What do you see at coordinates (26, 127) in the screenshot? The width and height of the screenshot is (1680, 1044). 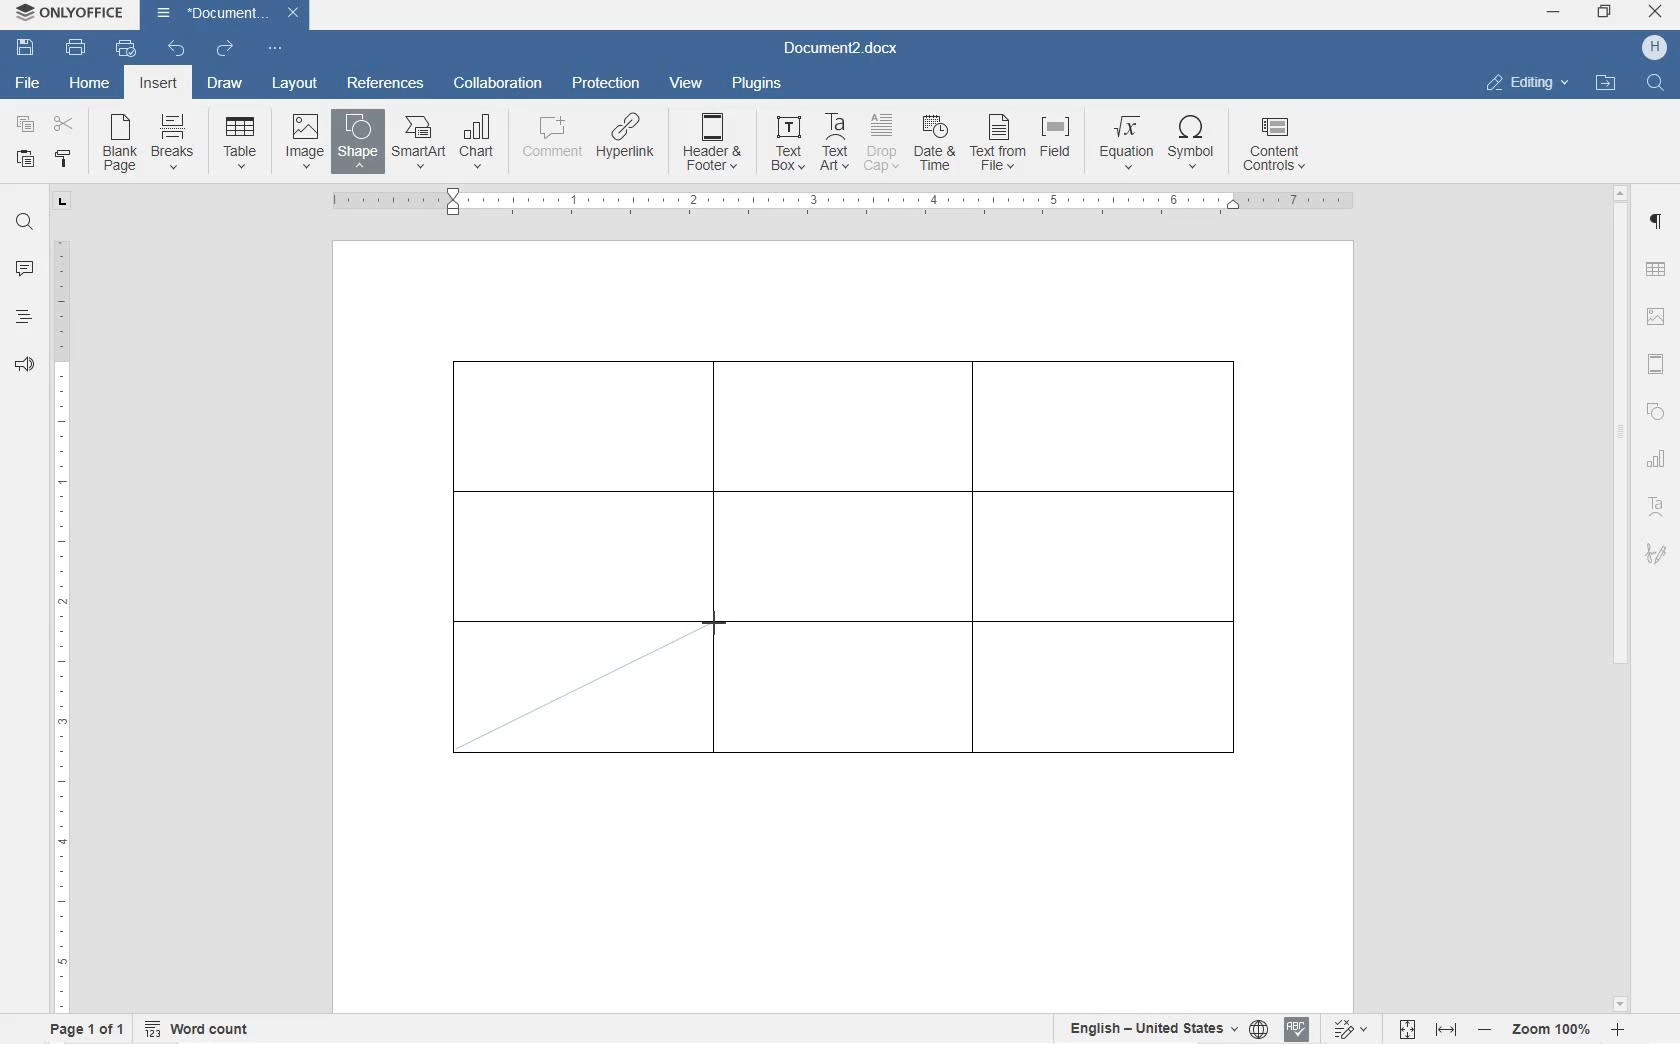 I see `copy` at bounding box center [26, 127].